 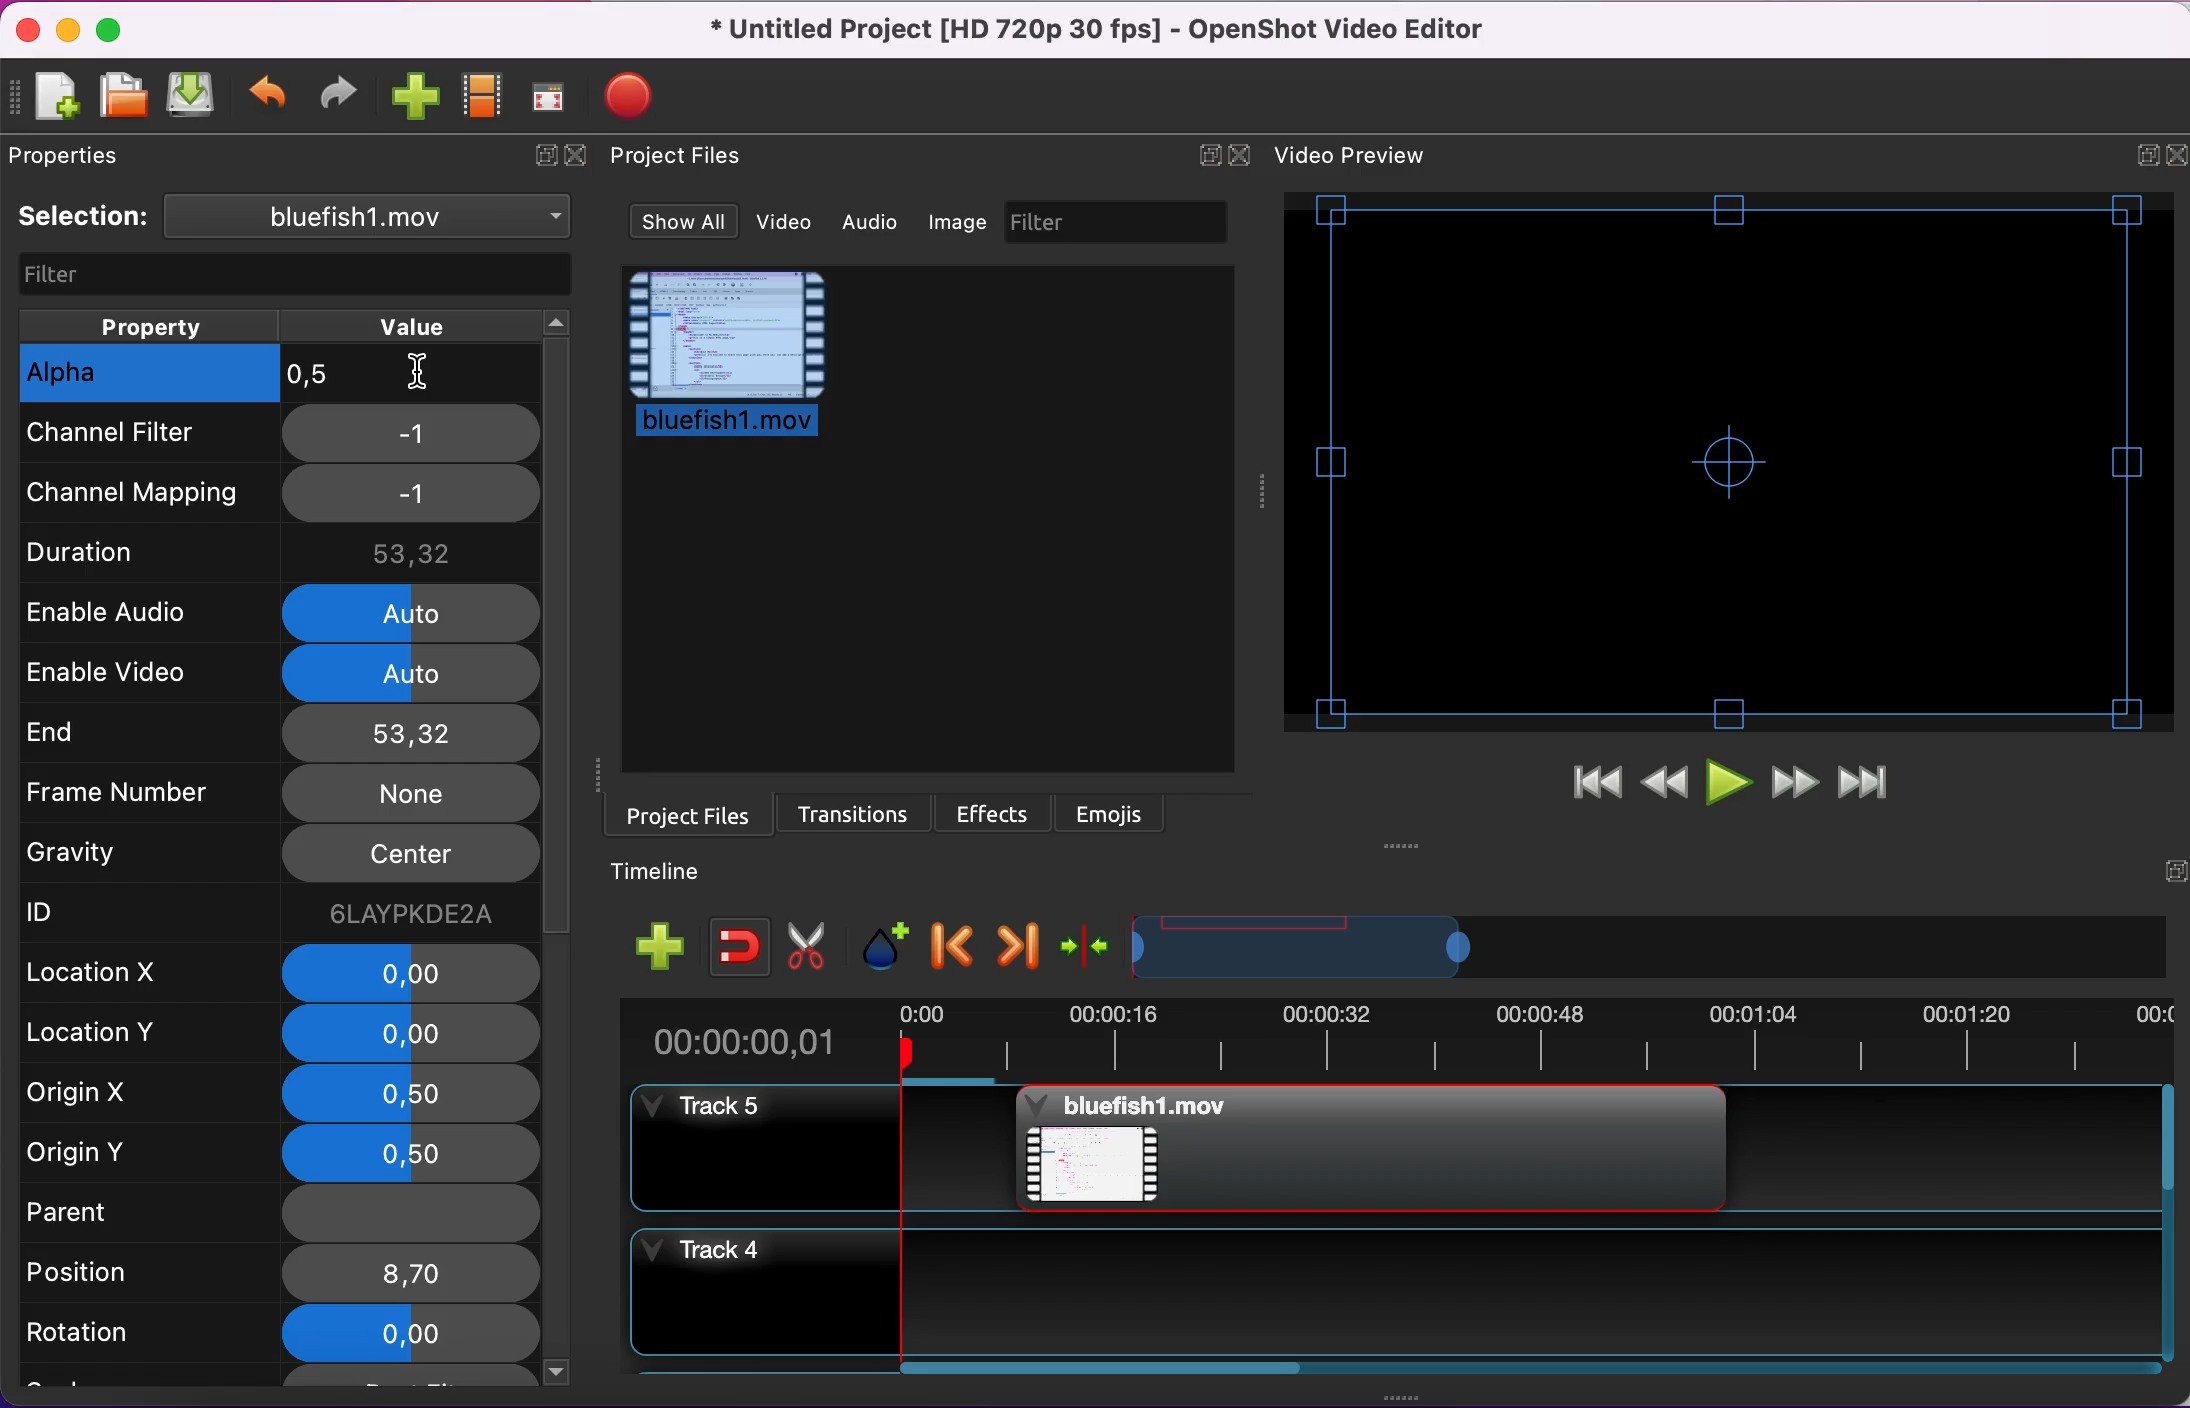 I want to click on Vertical slide bar, so click(x=2167, y=1221).